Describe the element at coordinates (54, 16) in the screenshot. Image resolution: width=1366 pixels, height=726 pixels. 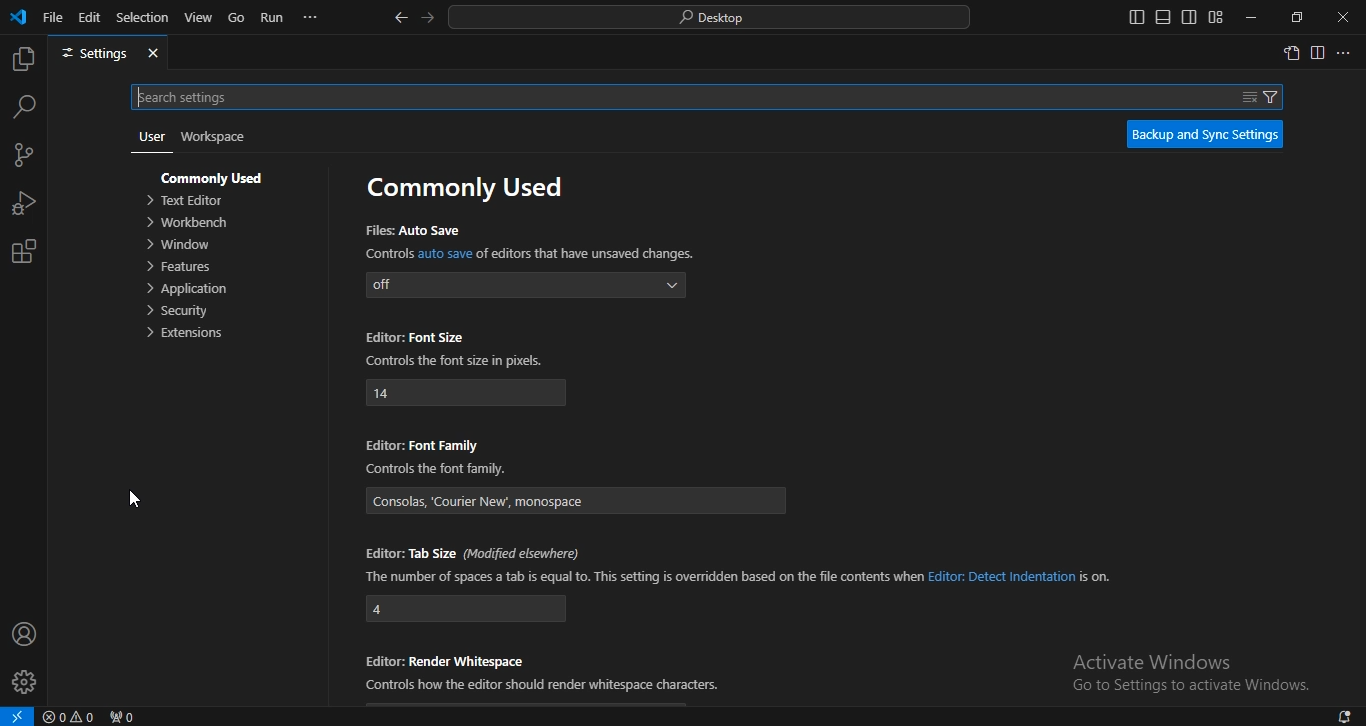
I see `file` at that location.